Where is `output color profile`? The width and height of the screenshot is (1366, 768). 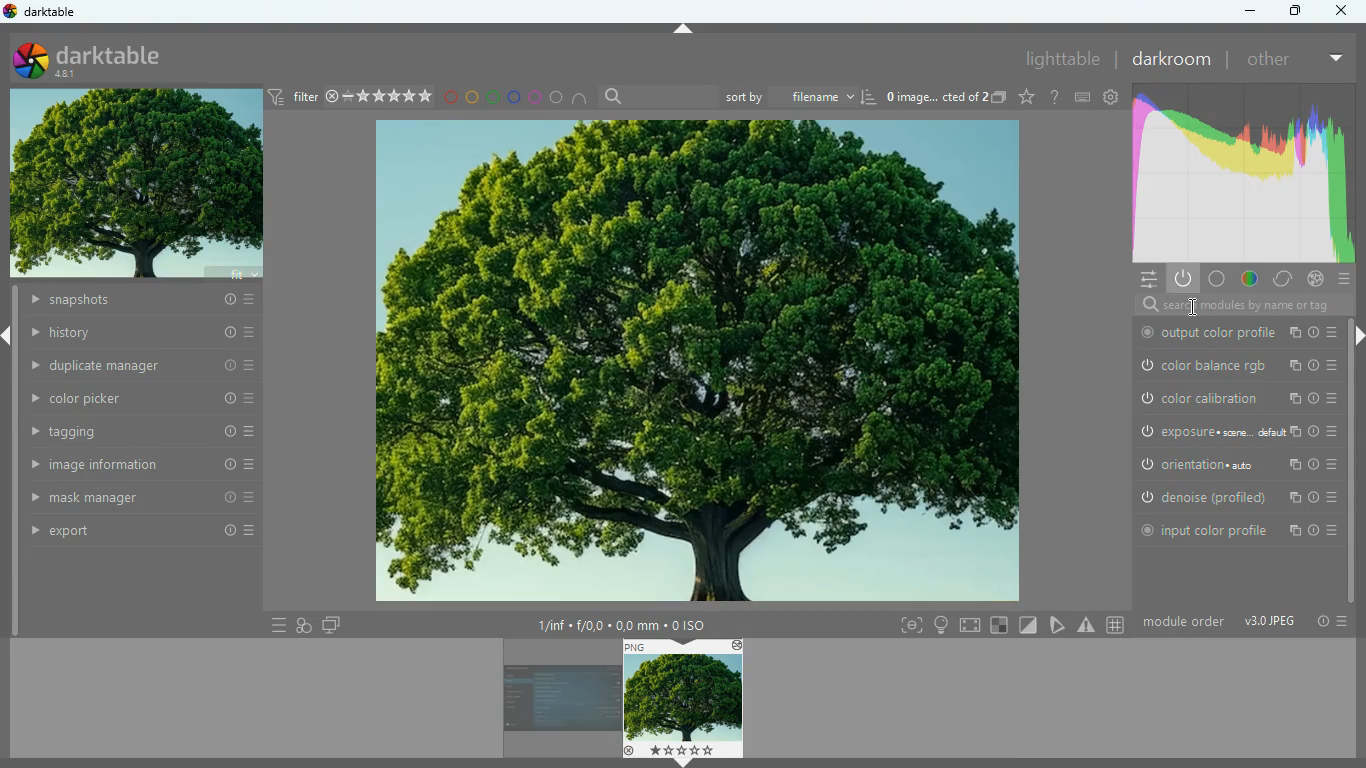
output color profile is located at coordinates (1234, 332).